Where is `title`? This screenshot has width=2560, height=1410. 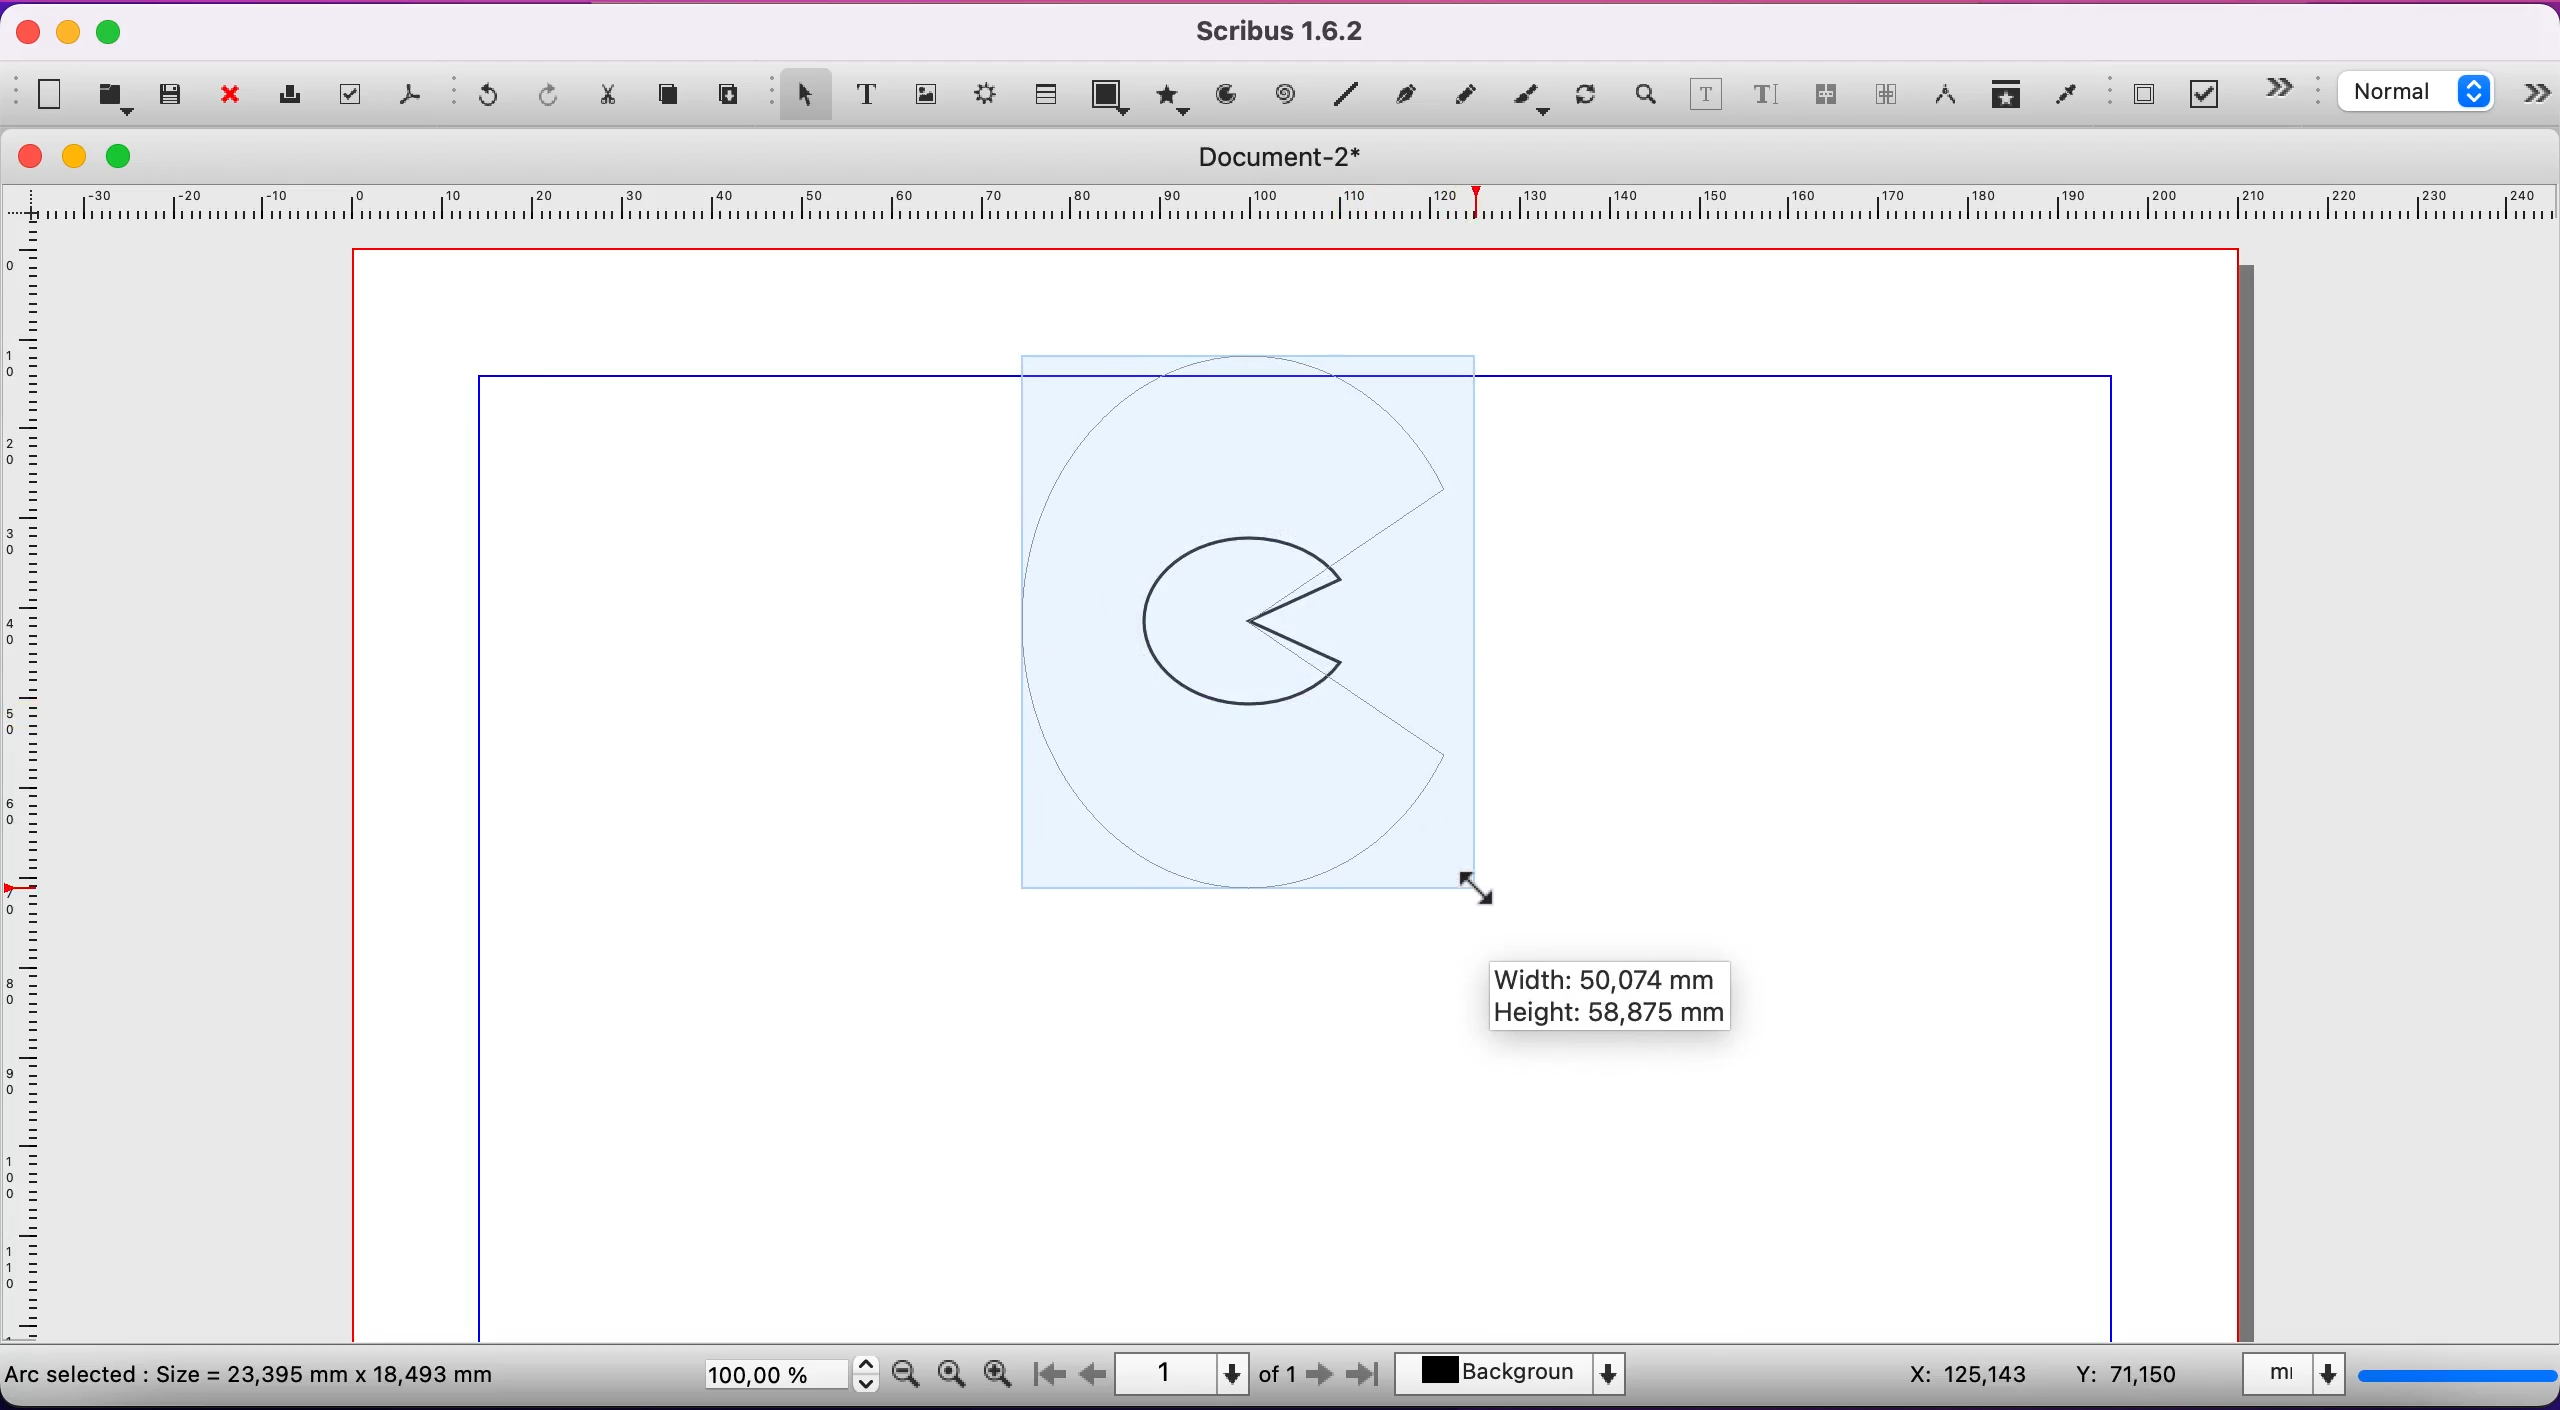
title is located at coordinates (1293, 157).